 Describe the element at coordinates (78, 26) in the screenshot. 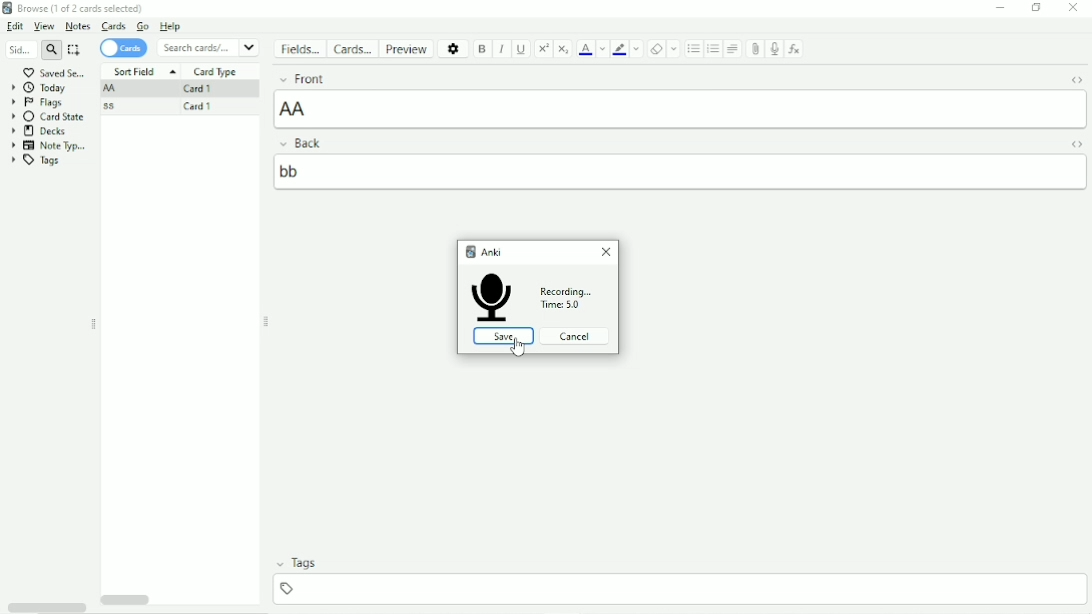

I see `Notes` at that location.